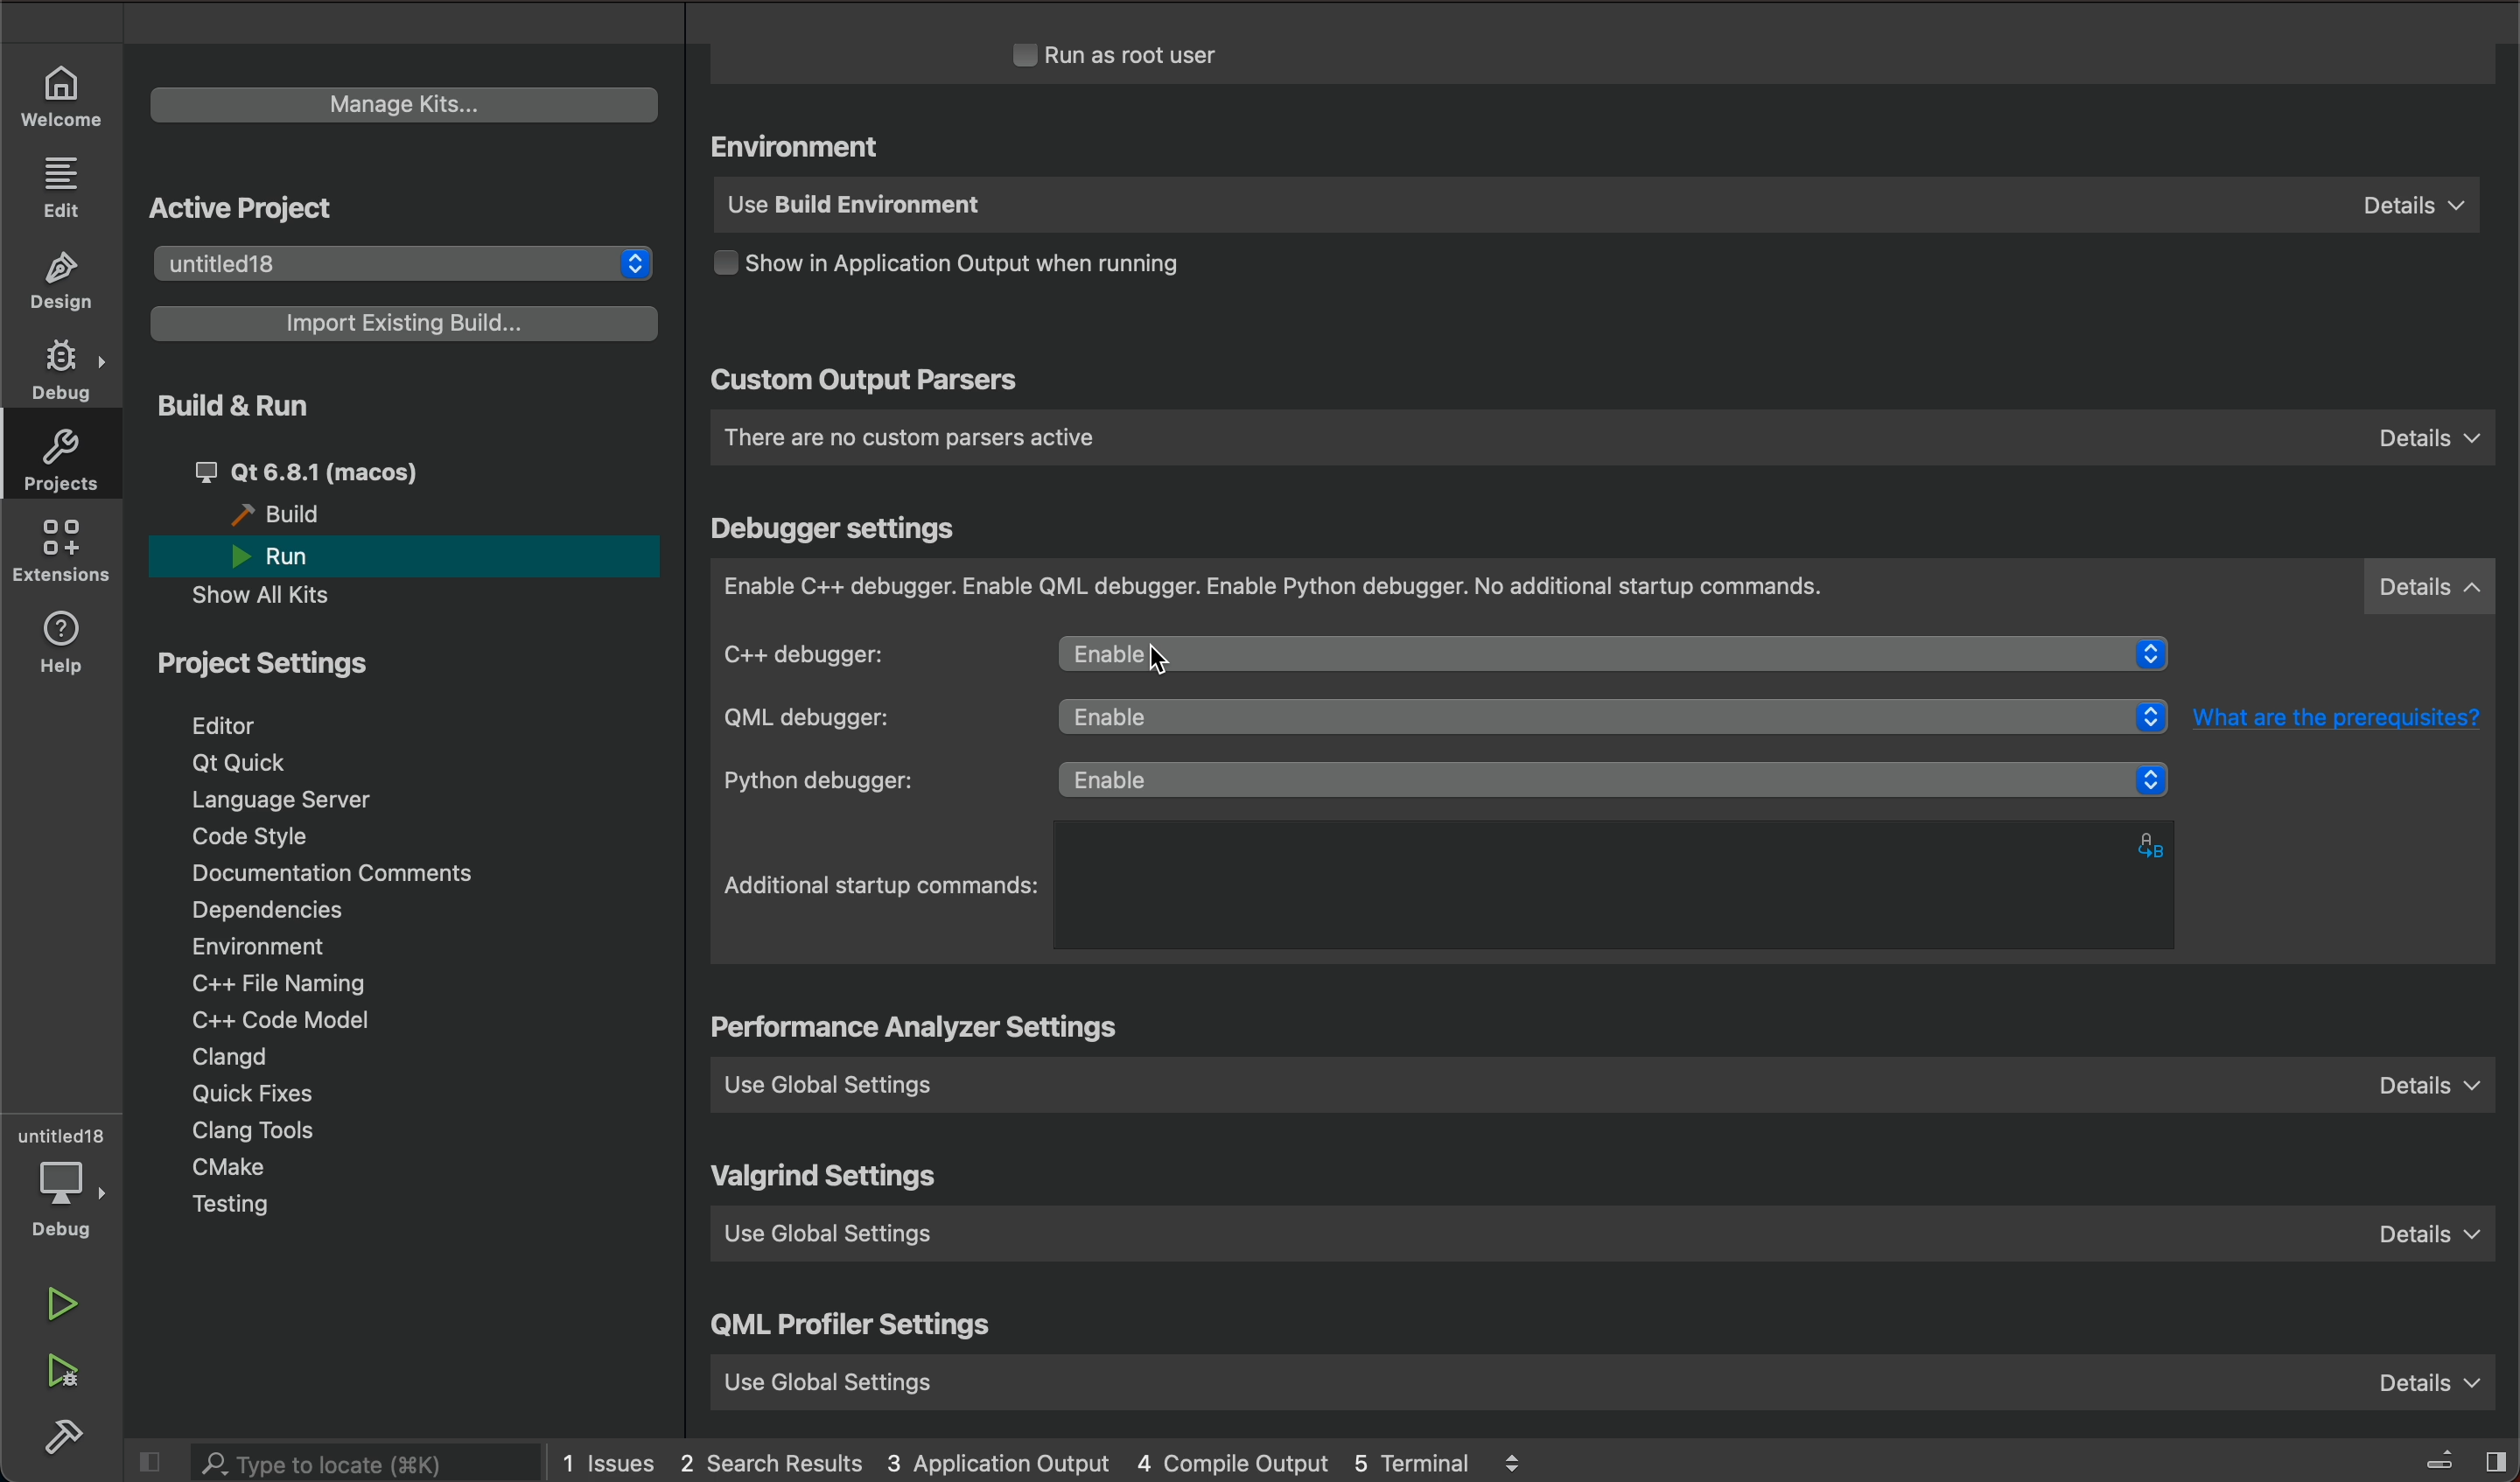  I want to click on run, so click(62, 1302).